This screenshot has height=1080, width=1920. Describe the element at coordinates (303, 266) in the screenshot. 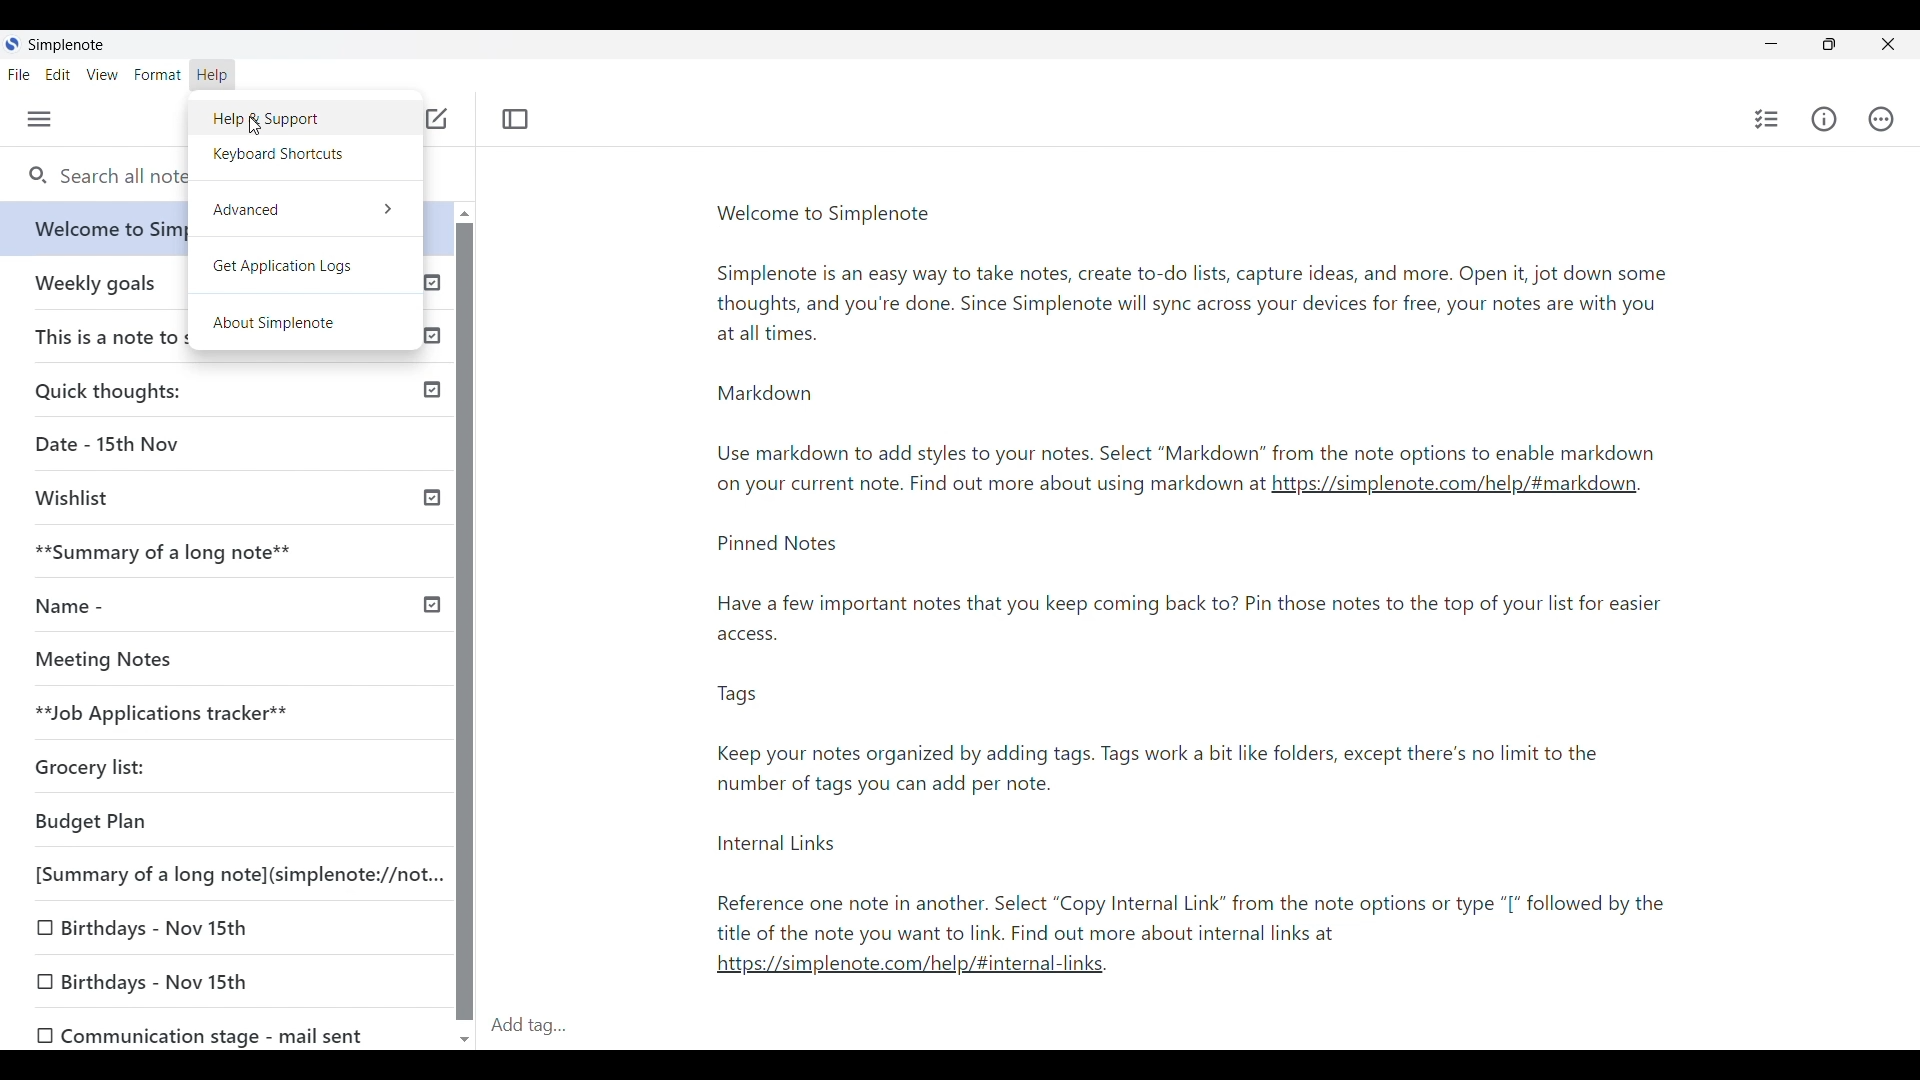

I see `Get application logs` at that location.